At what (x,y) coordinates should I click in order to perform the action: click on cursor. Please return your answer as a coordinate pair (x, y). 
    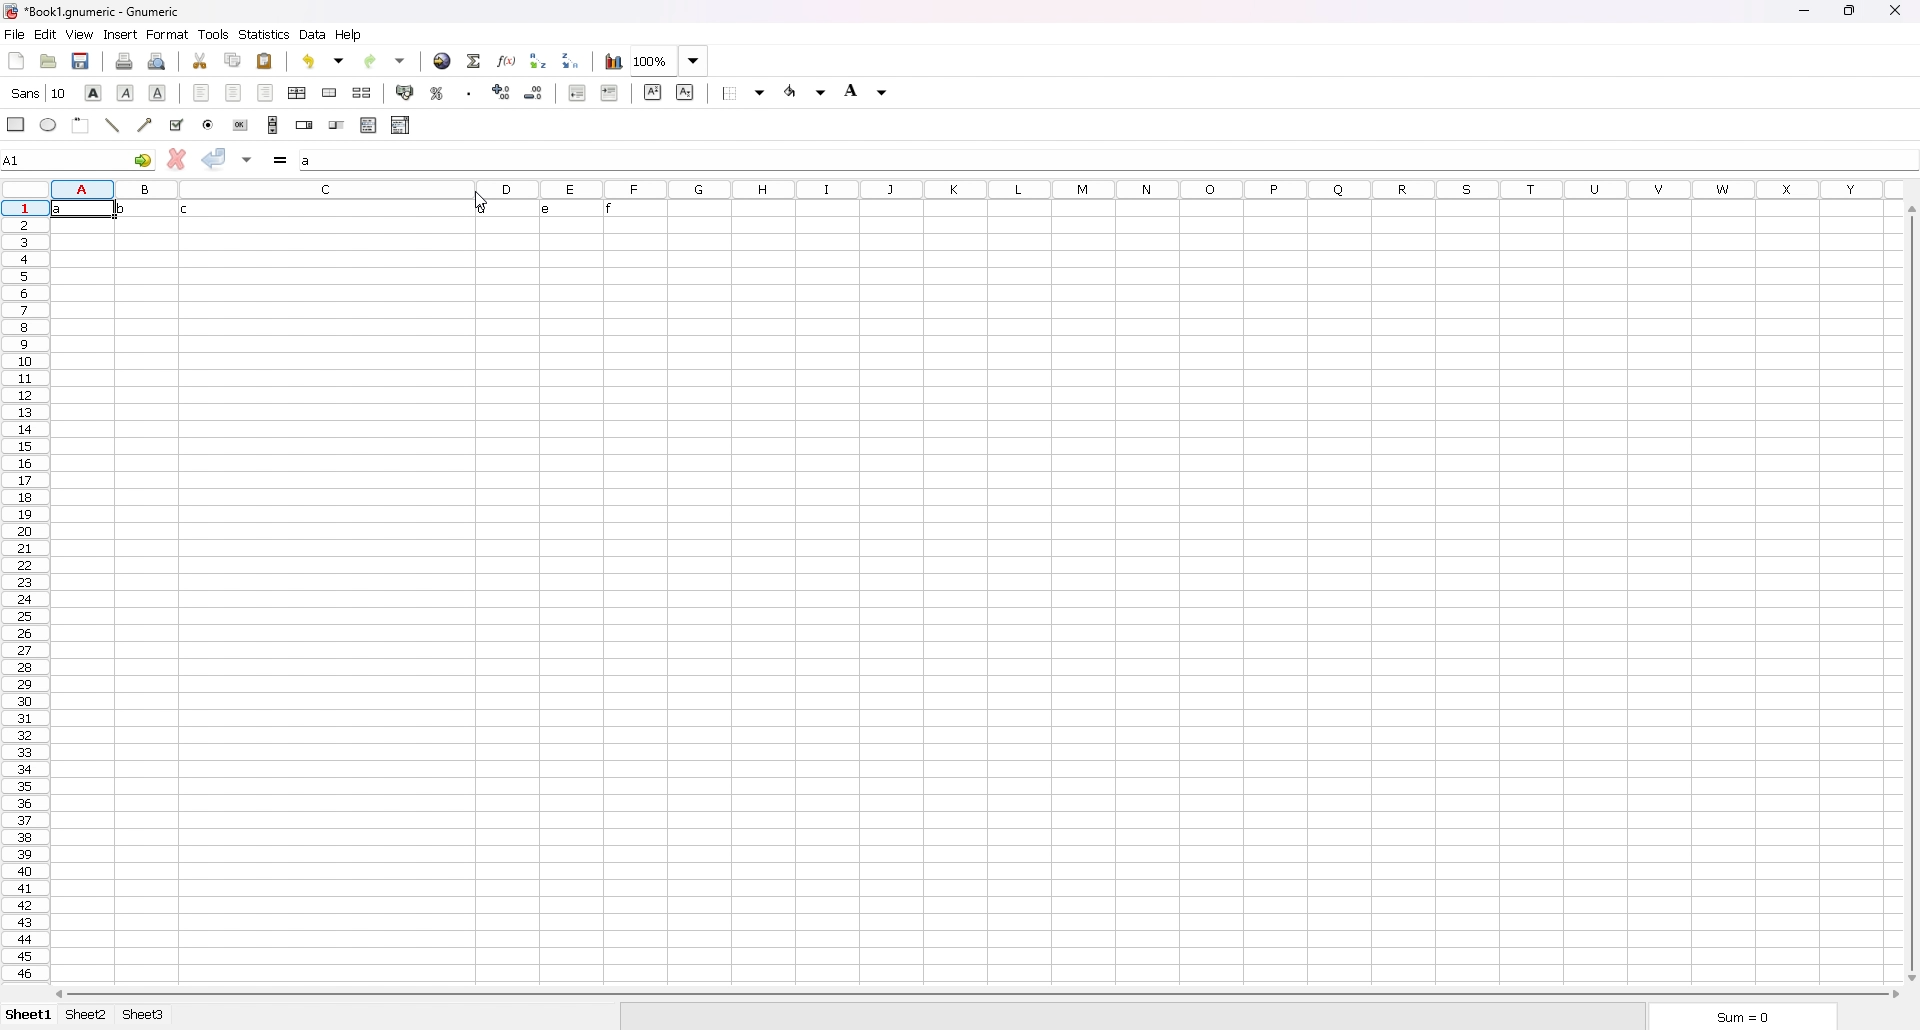
    Looking at the image, I should click on (479, 201).